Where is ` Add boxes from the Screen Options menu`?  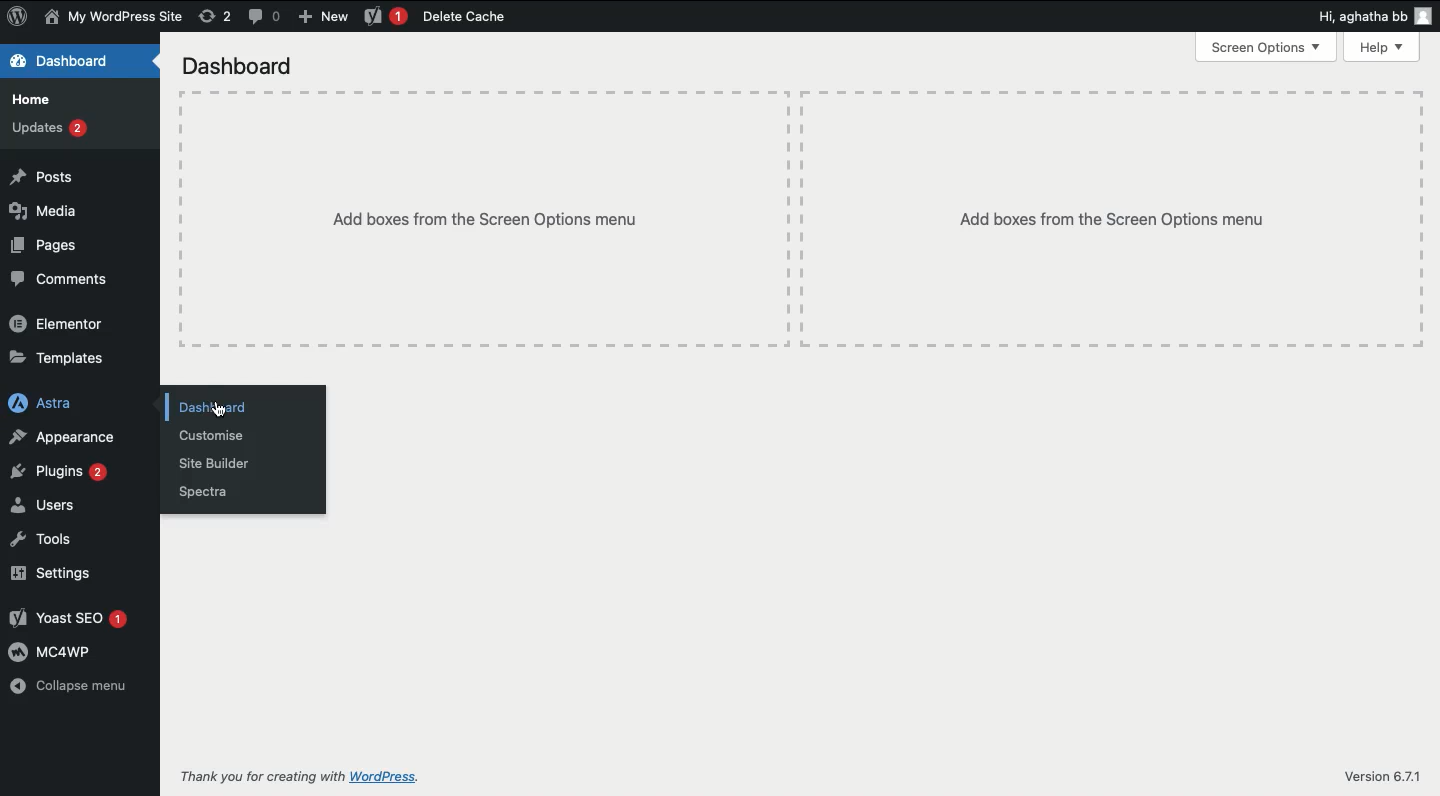  Add boxes from the Screen Options menu is located at coordinates (1118, 219).